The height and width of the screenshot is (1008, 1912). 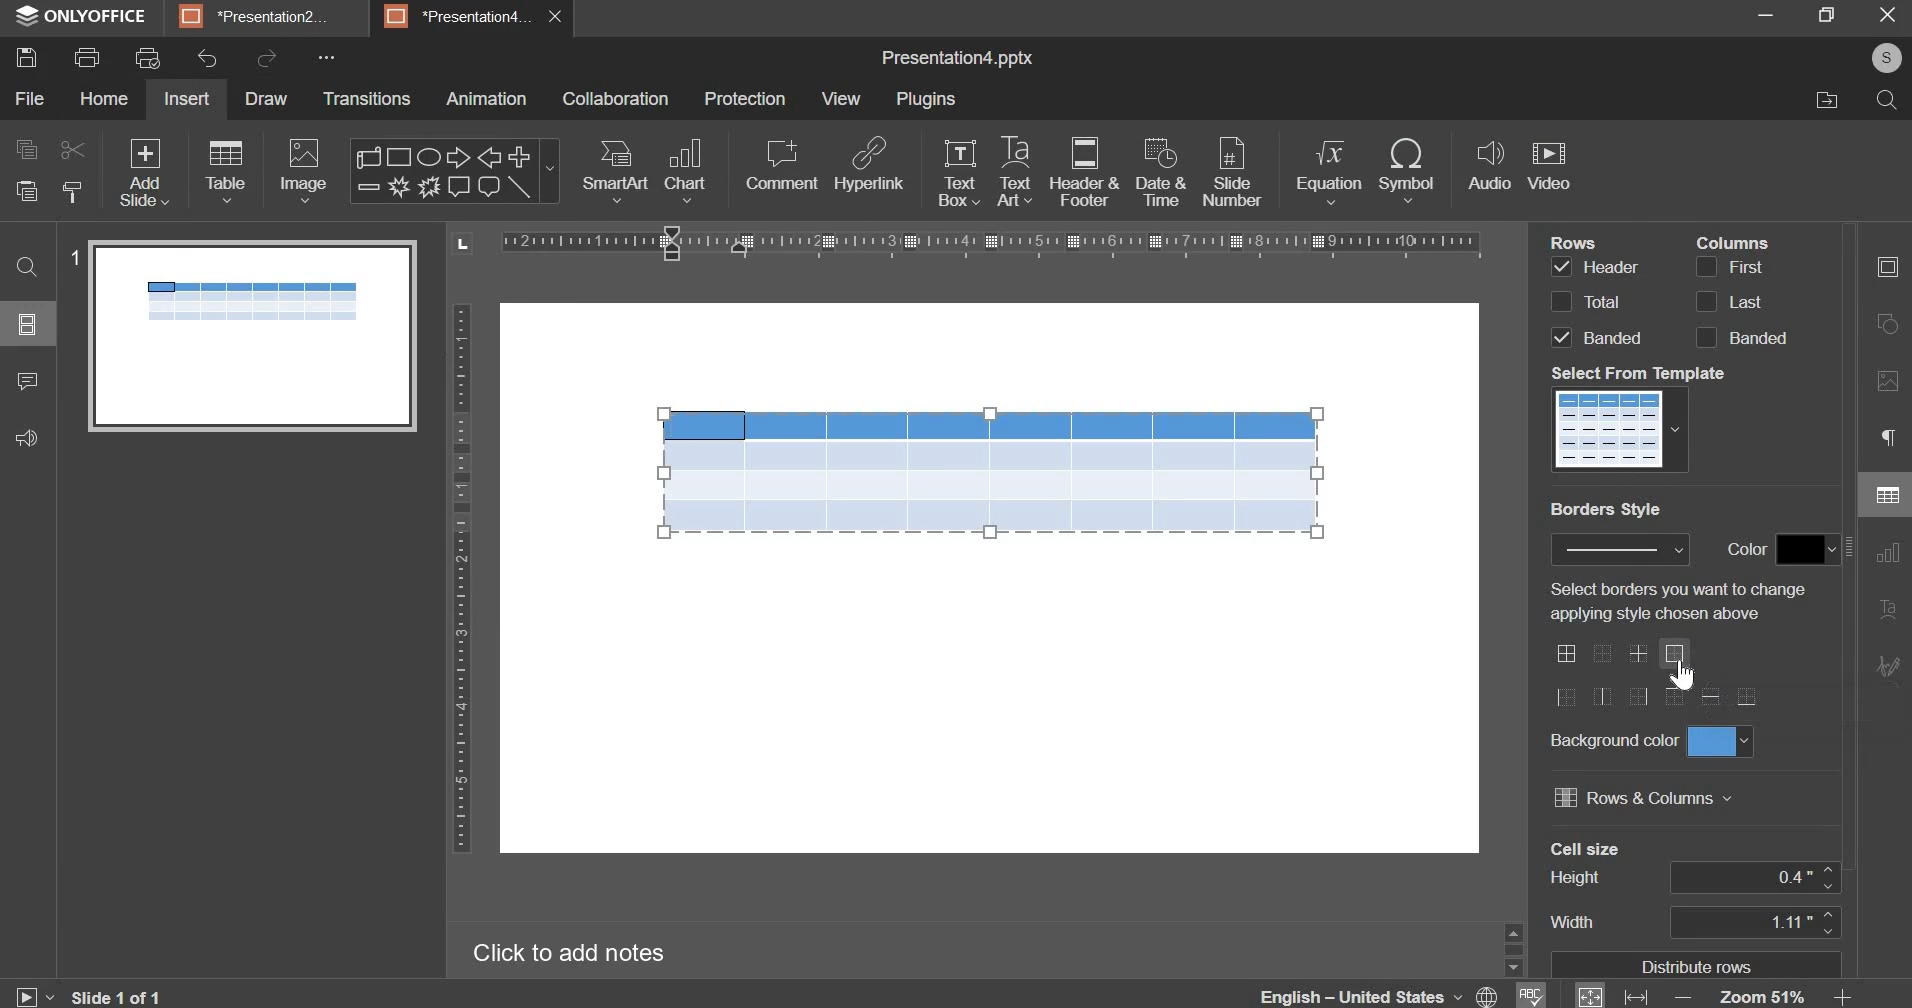 I want to click on *Presentation2..., so click(x=262, y=16).